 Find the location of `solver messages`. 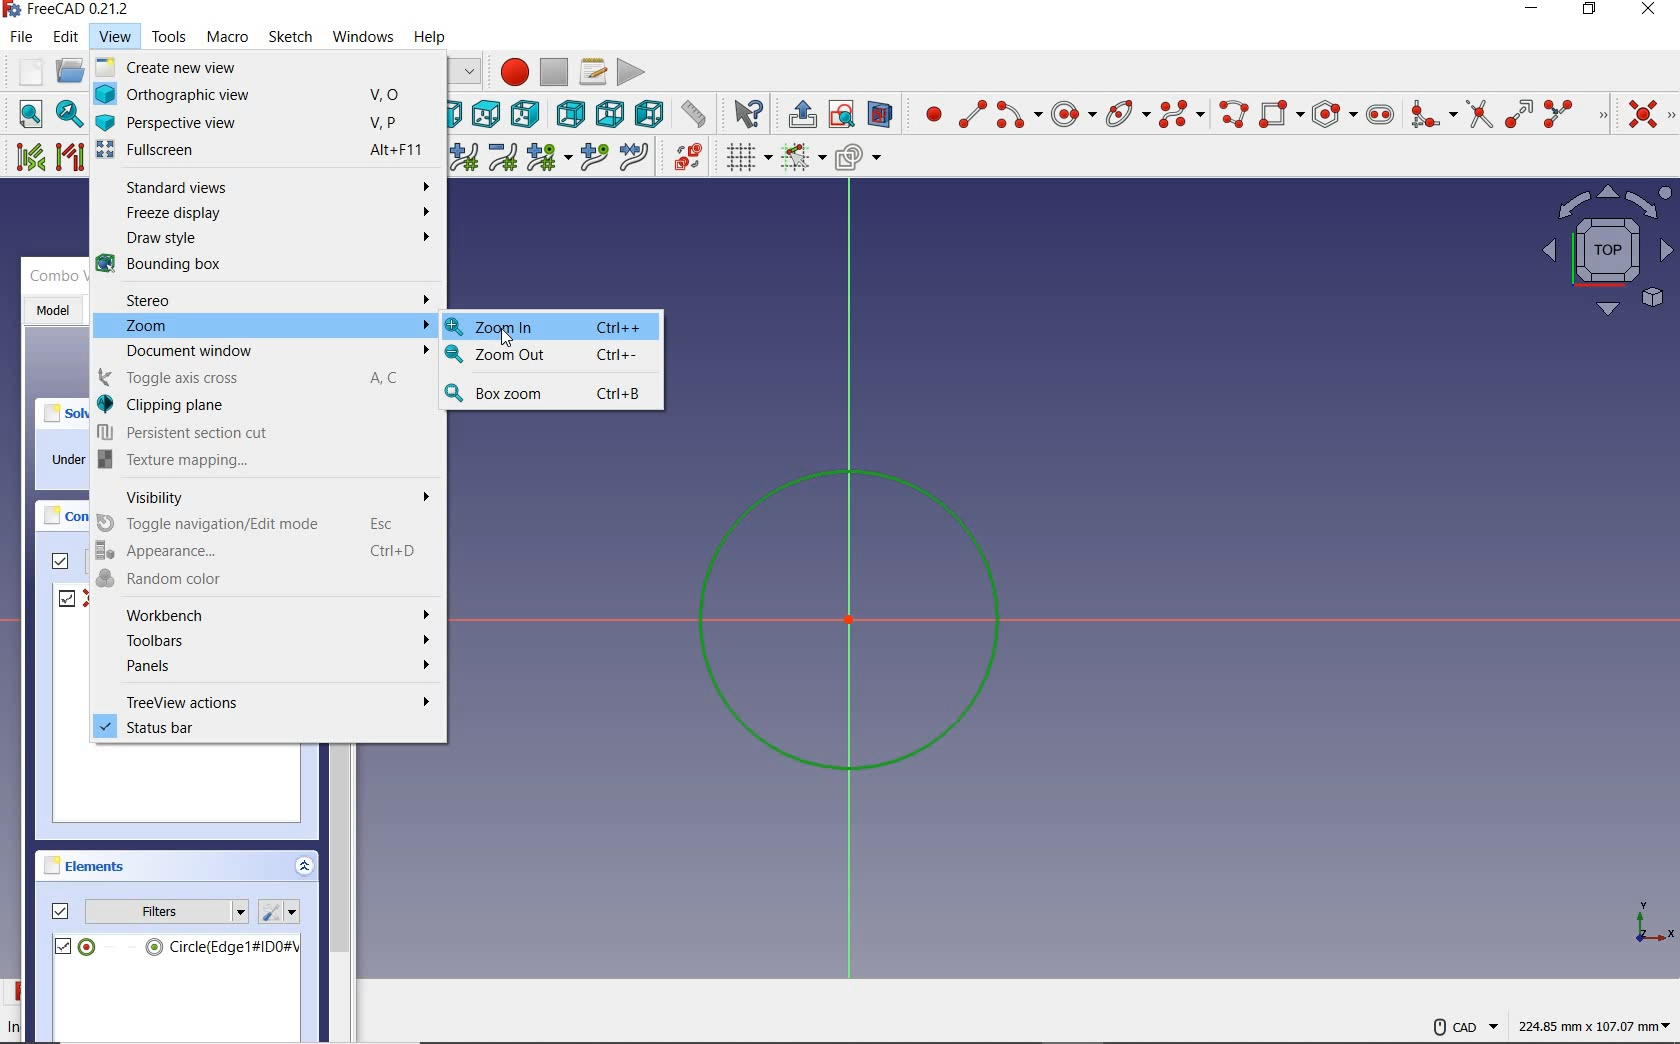

solver messages is located at coordinates (61, 411).